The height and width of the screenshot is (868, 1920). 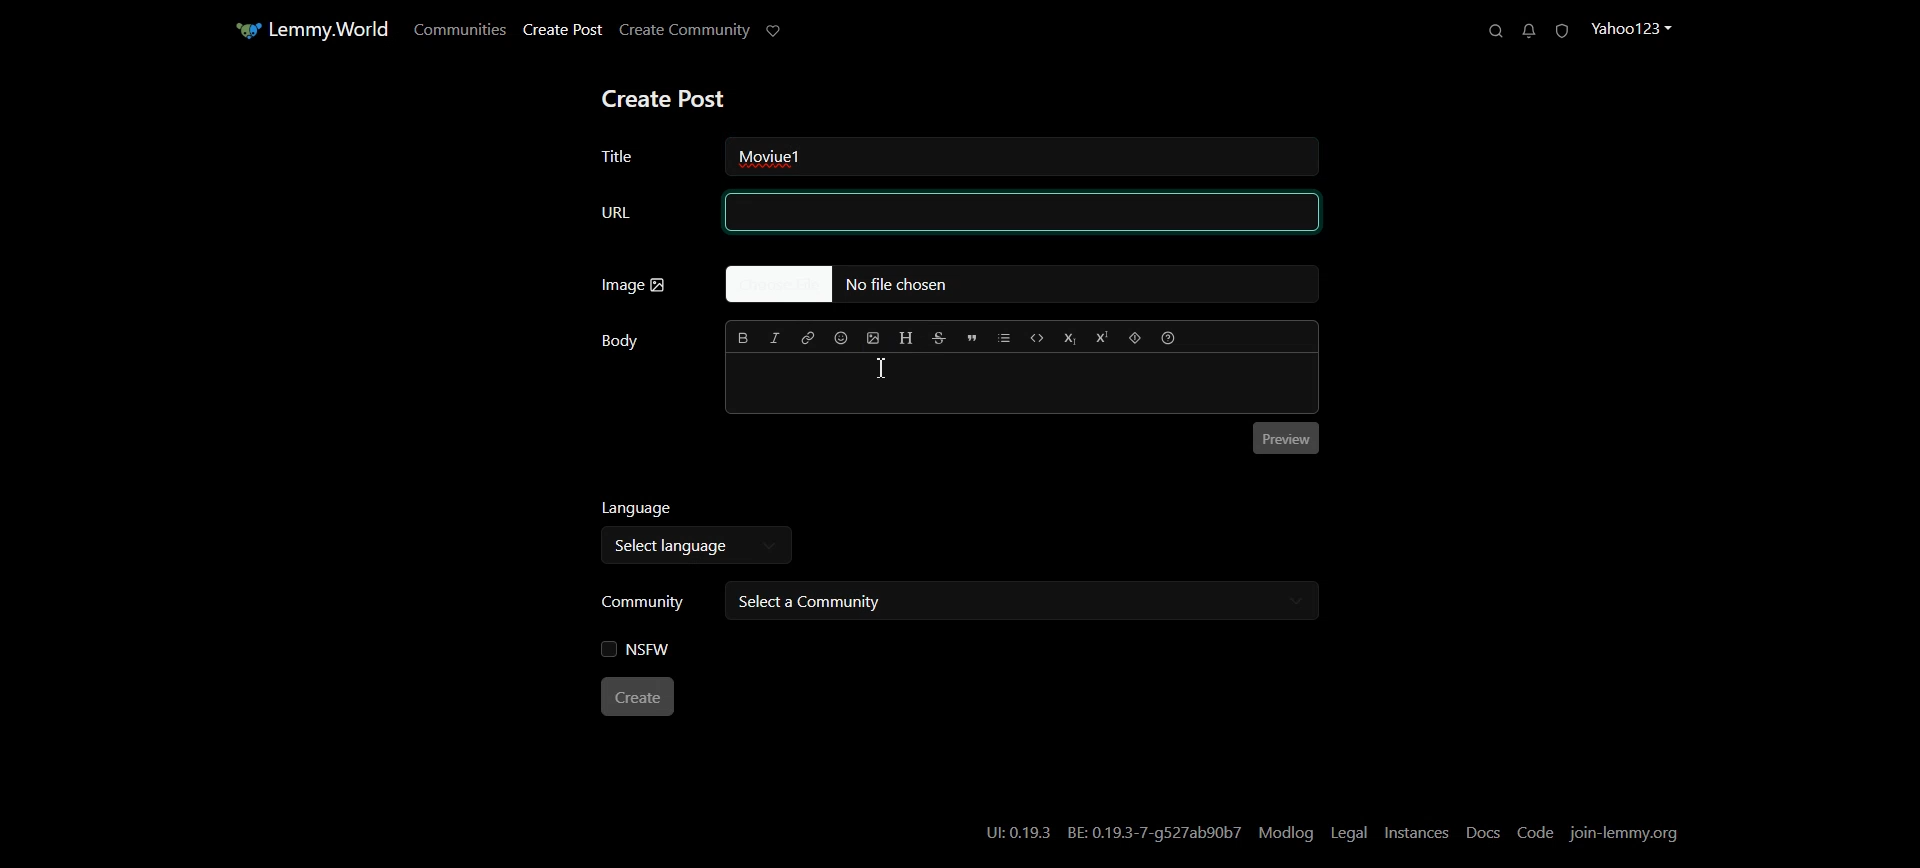 I want to click on Spoiler, so click(x=1135, y=337).